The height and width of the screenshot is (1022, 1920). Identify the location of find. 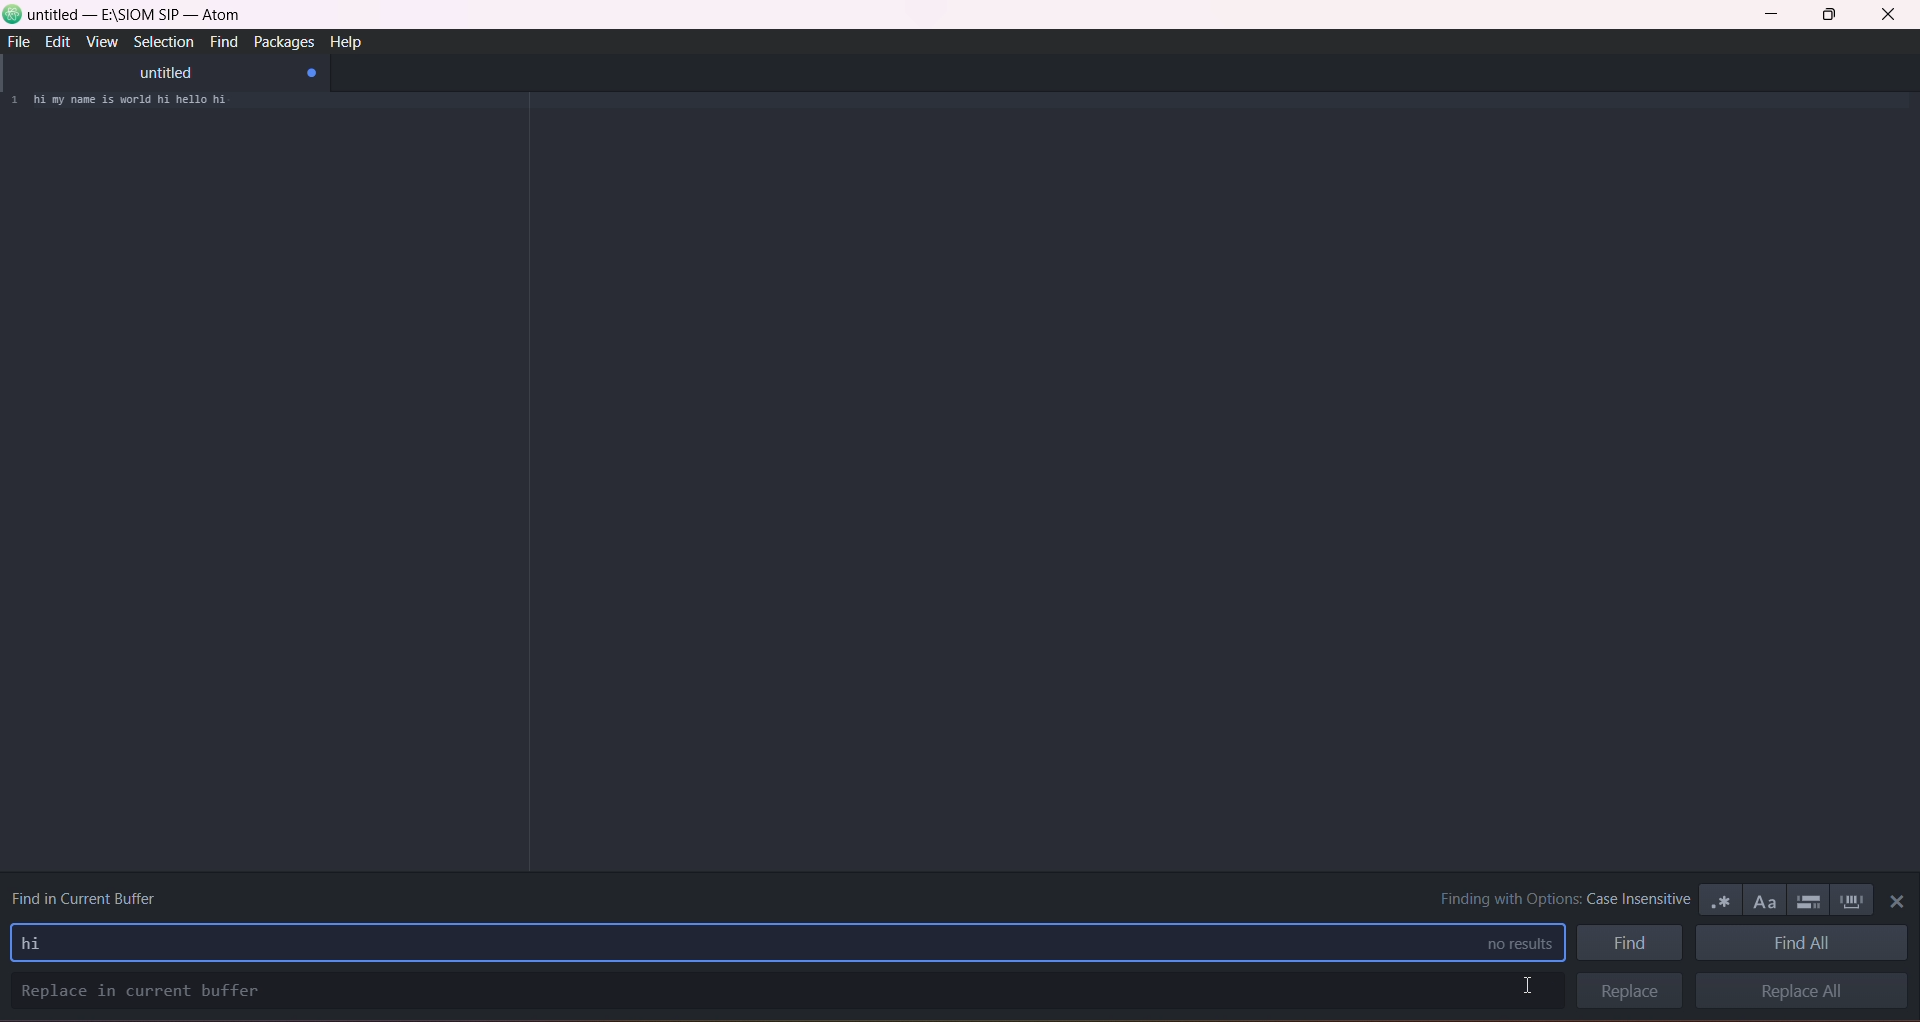
(220, 44).